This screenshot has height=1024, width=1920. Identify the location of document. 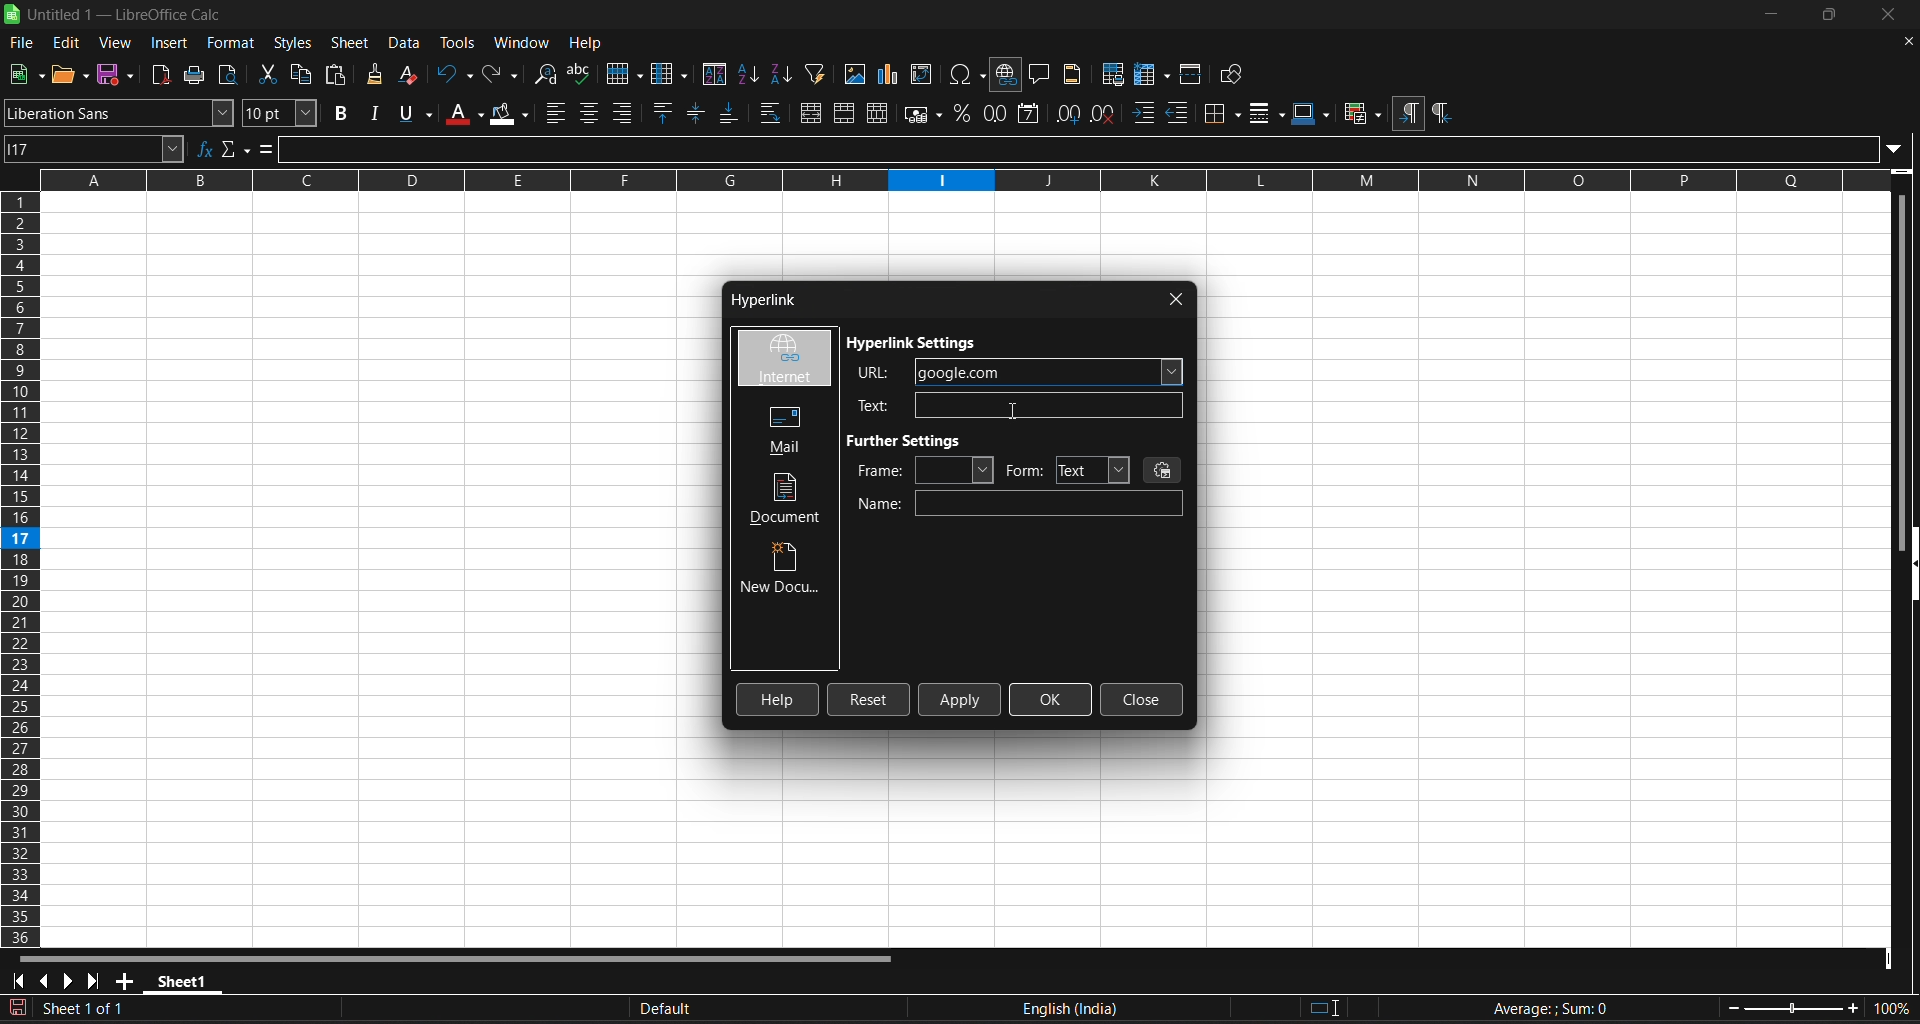
(788, 499).